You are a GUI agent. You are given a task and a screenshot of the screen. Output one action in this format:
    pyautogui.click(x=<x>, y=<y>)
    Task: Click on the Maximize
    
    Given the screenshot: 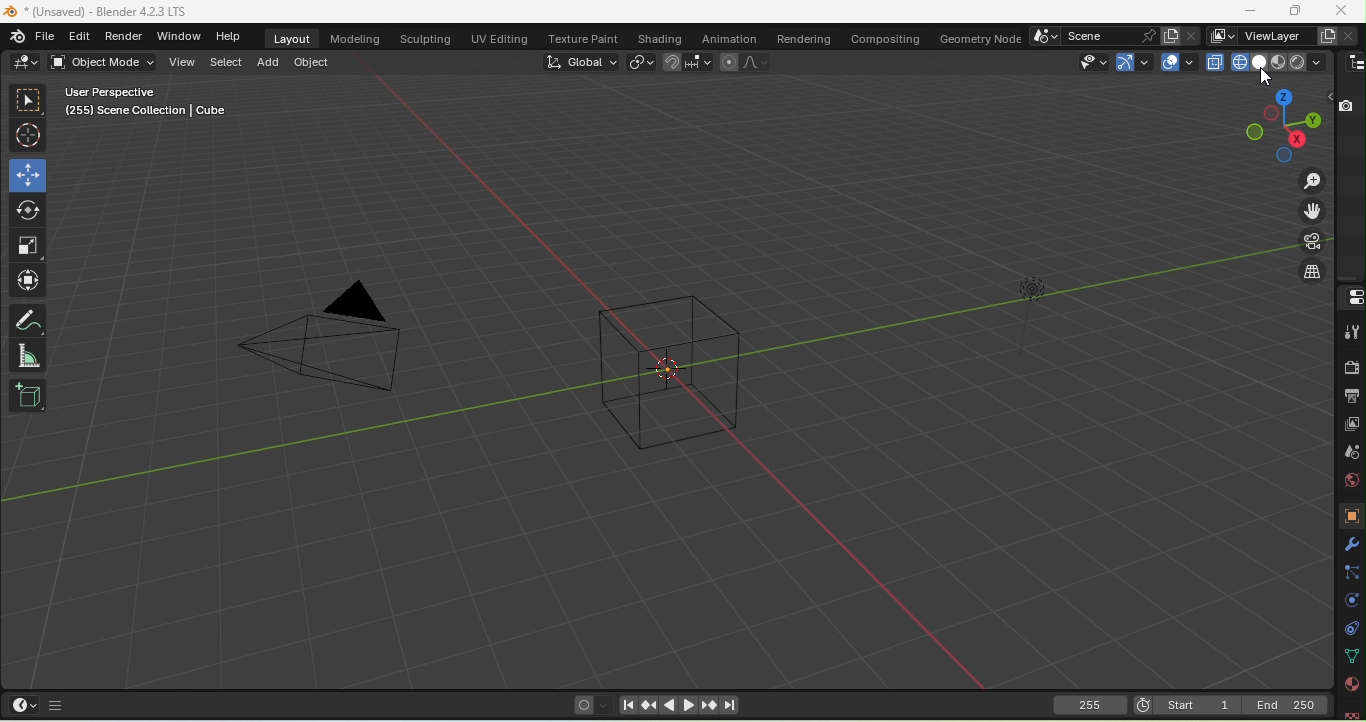 What is the action you would take?
    pyautogui.click(x=1250, y=11)
    